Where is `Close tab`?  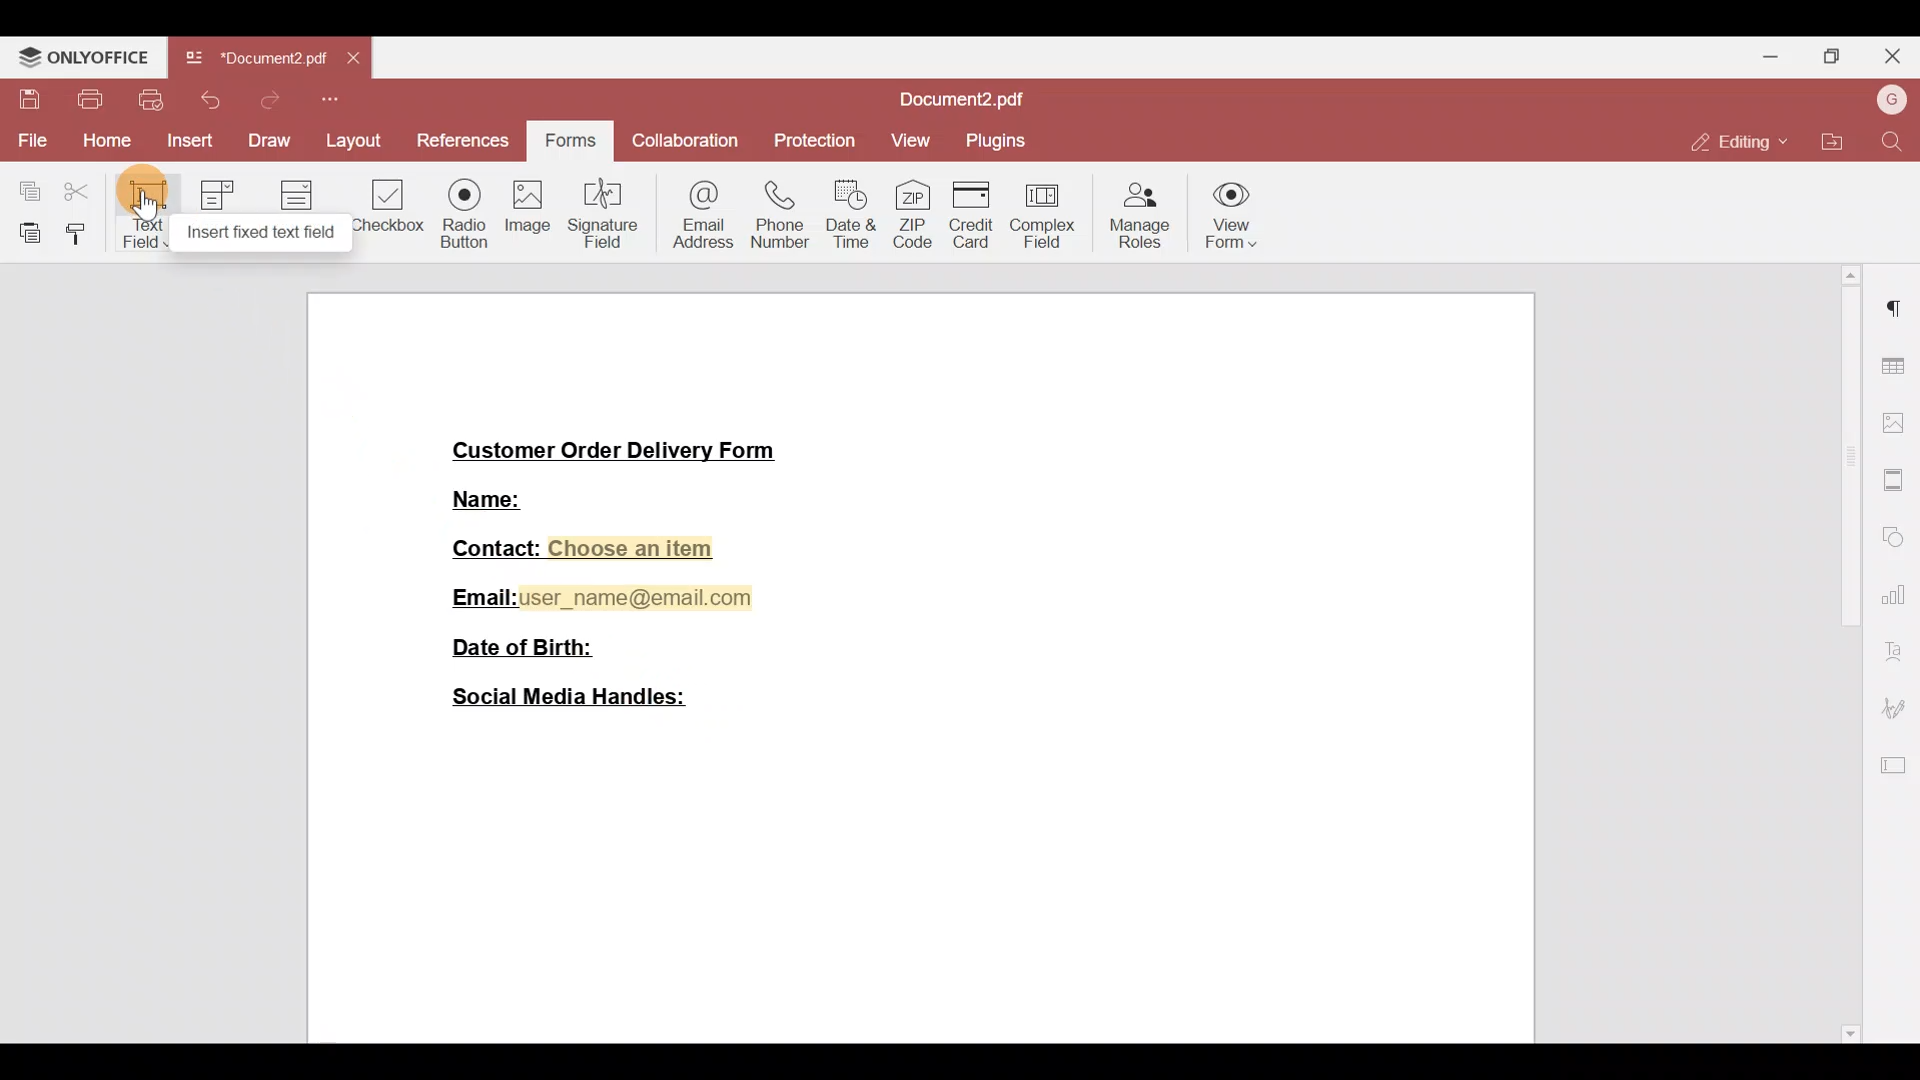
Close tab is located at coordinates (357, 62).